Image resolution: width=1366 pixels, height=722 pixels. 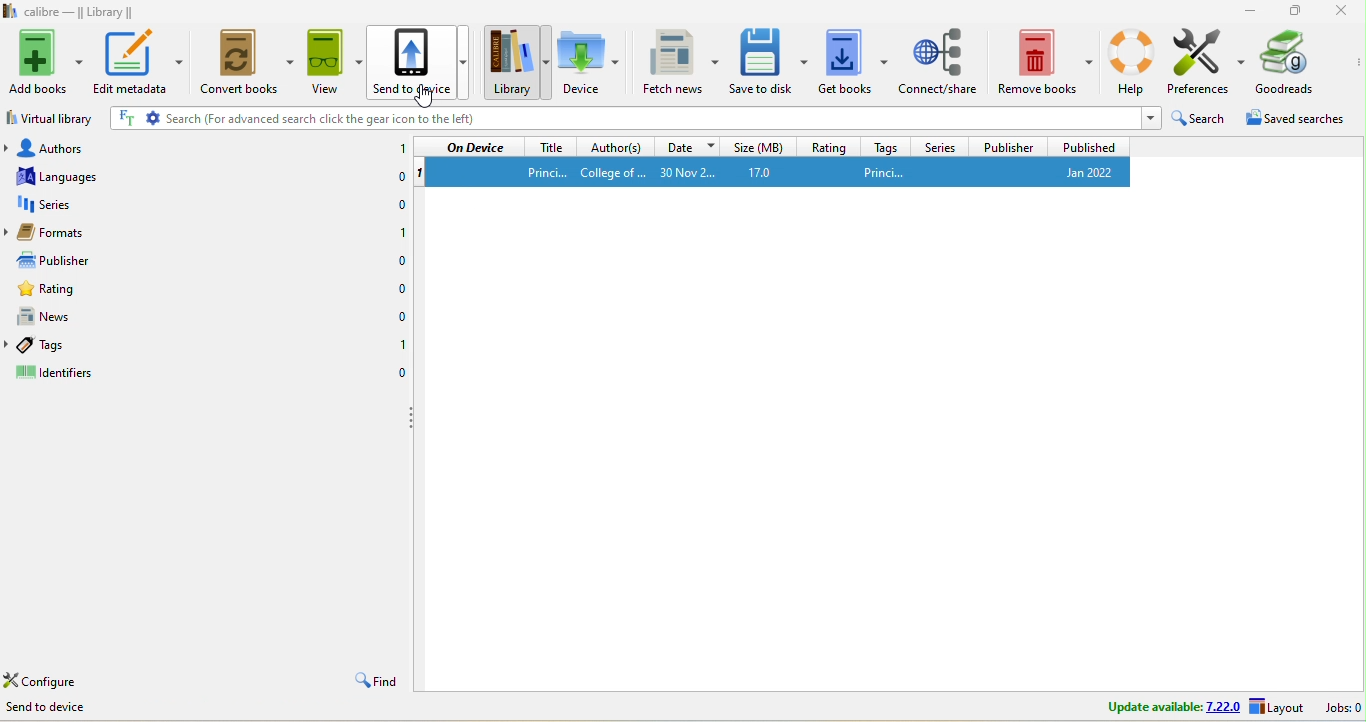 I want to click on on device, so click(x=472, y=147).